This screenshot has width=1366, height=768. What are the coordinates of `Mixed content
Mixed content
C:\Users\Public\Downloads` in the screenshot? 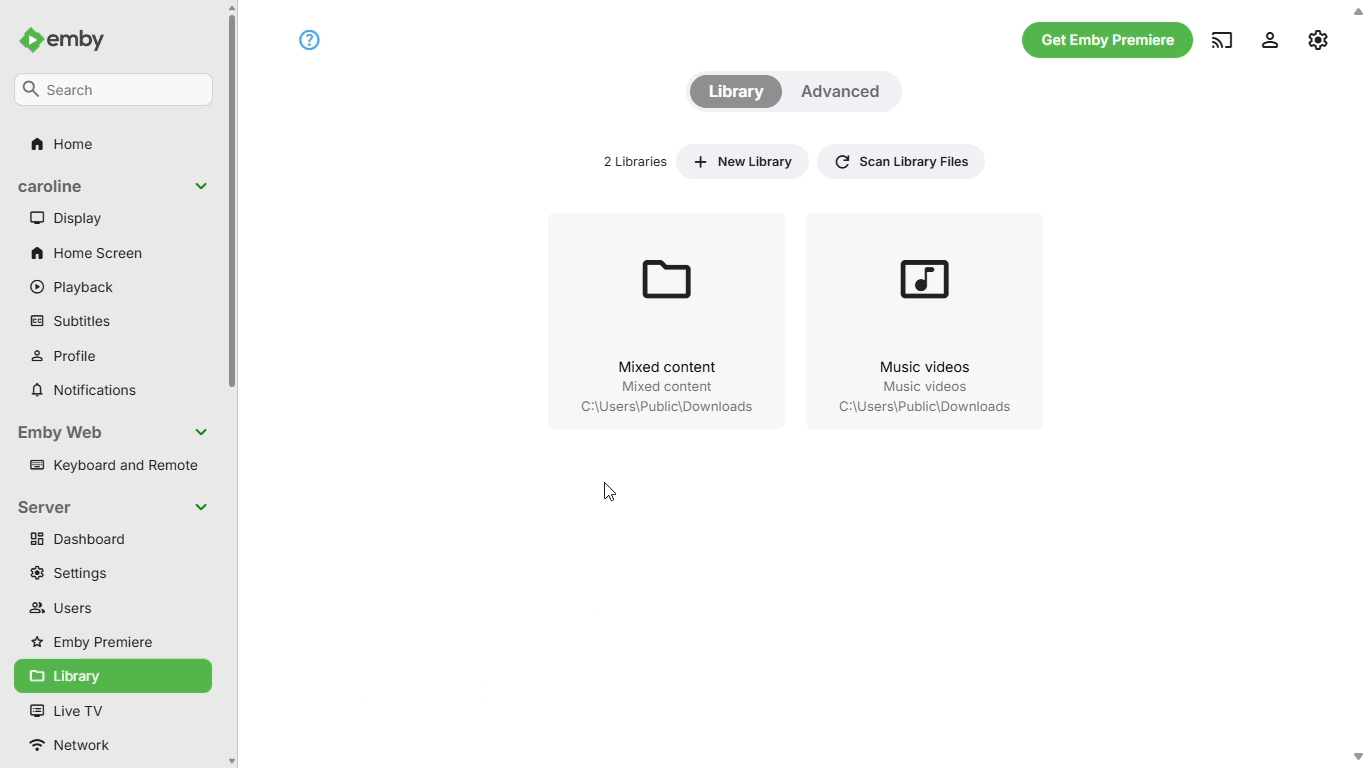 It's located at (661, 271).